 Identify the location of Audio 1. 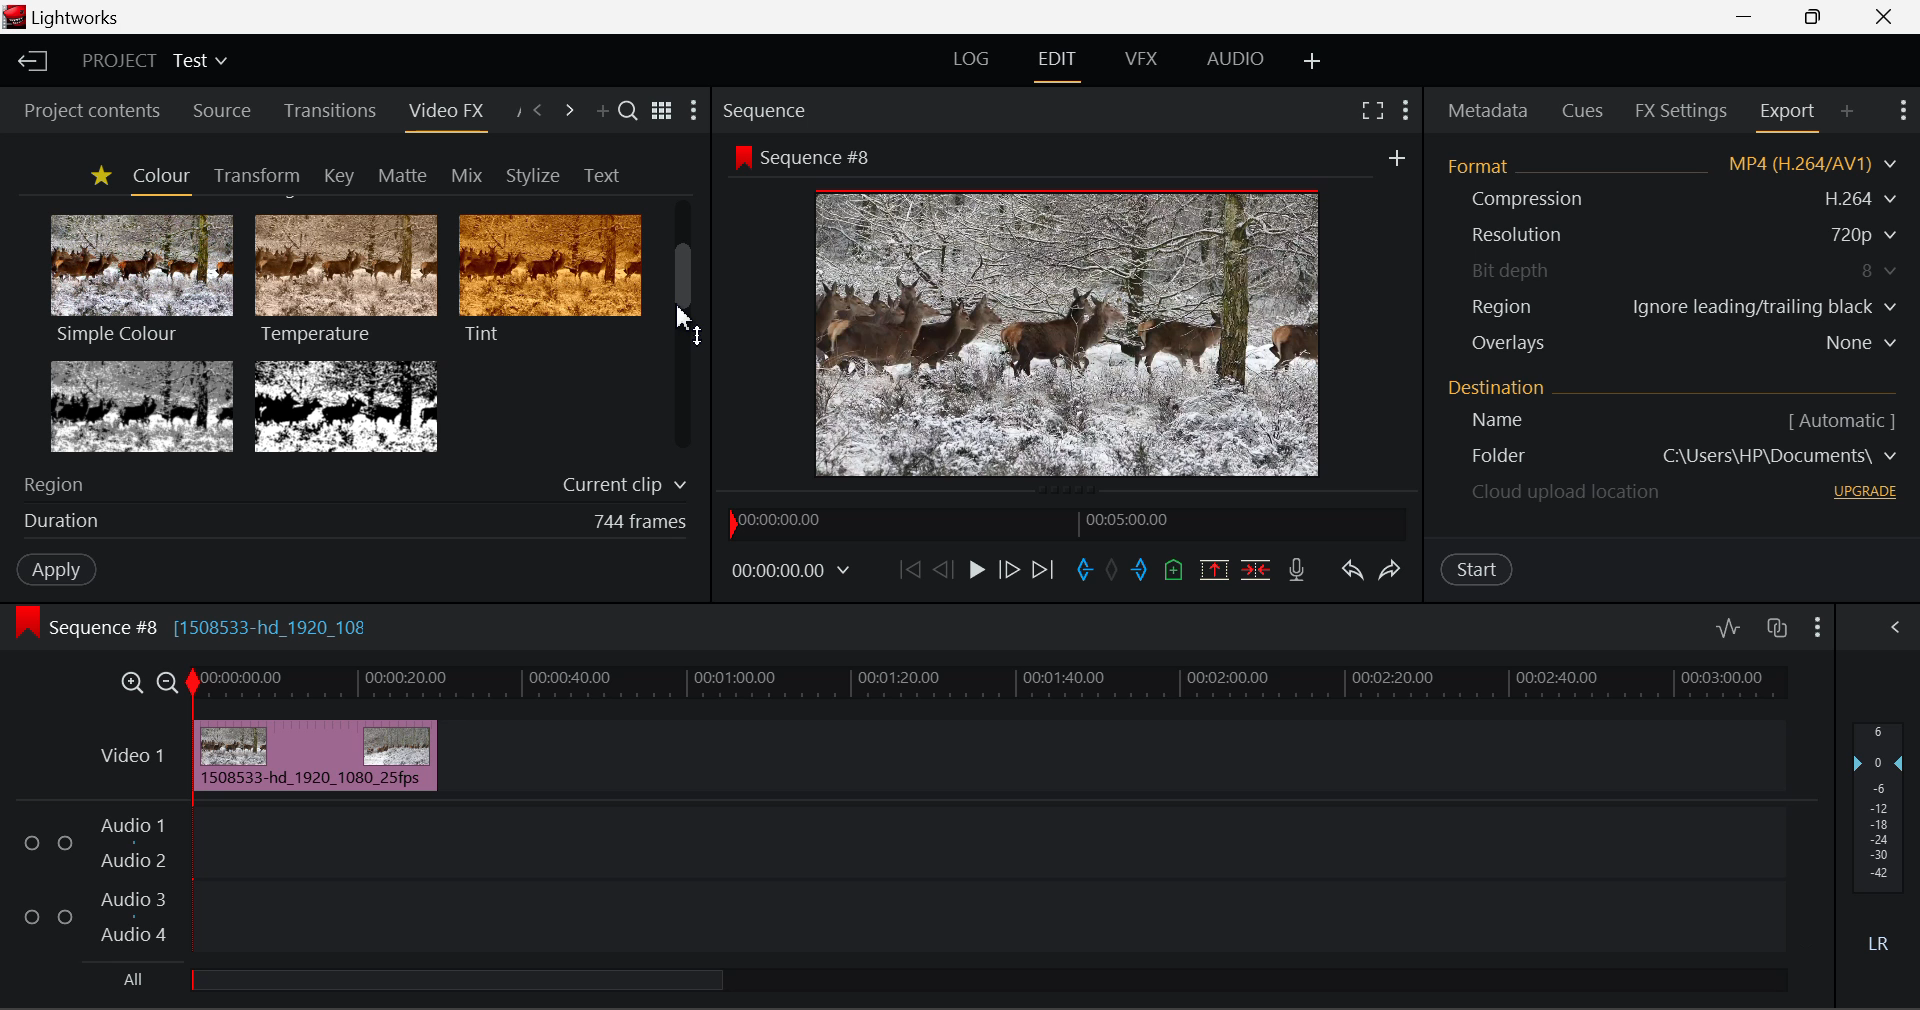
(129, 827).